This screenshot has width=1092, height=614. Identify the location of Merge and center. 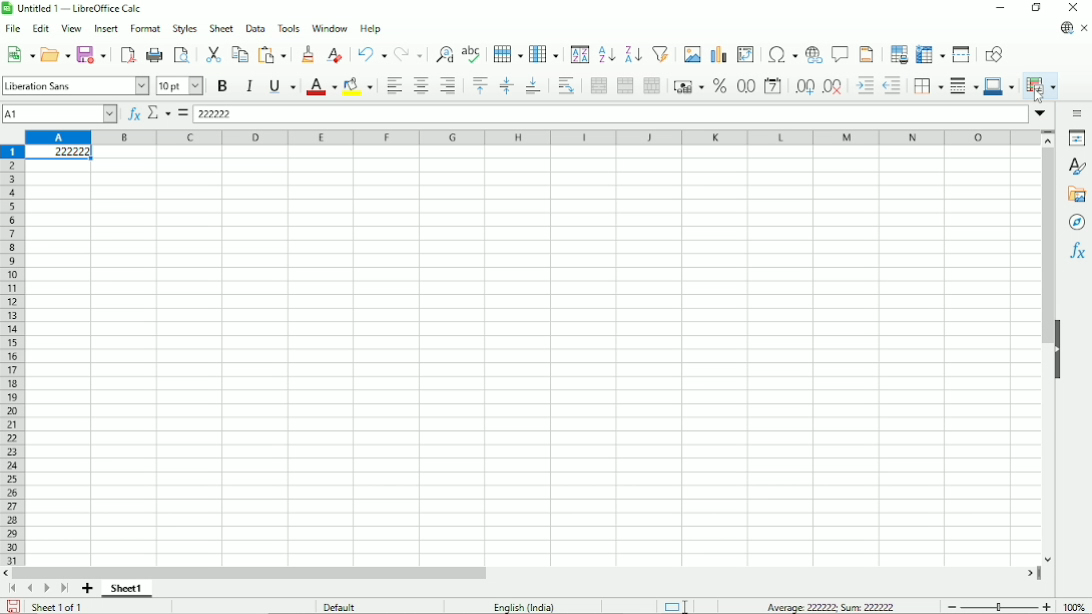
(598, 85).